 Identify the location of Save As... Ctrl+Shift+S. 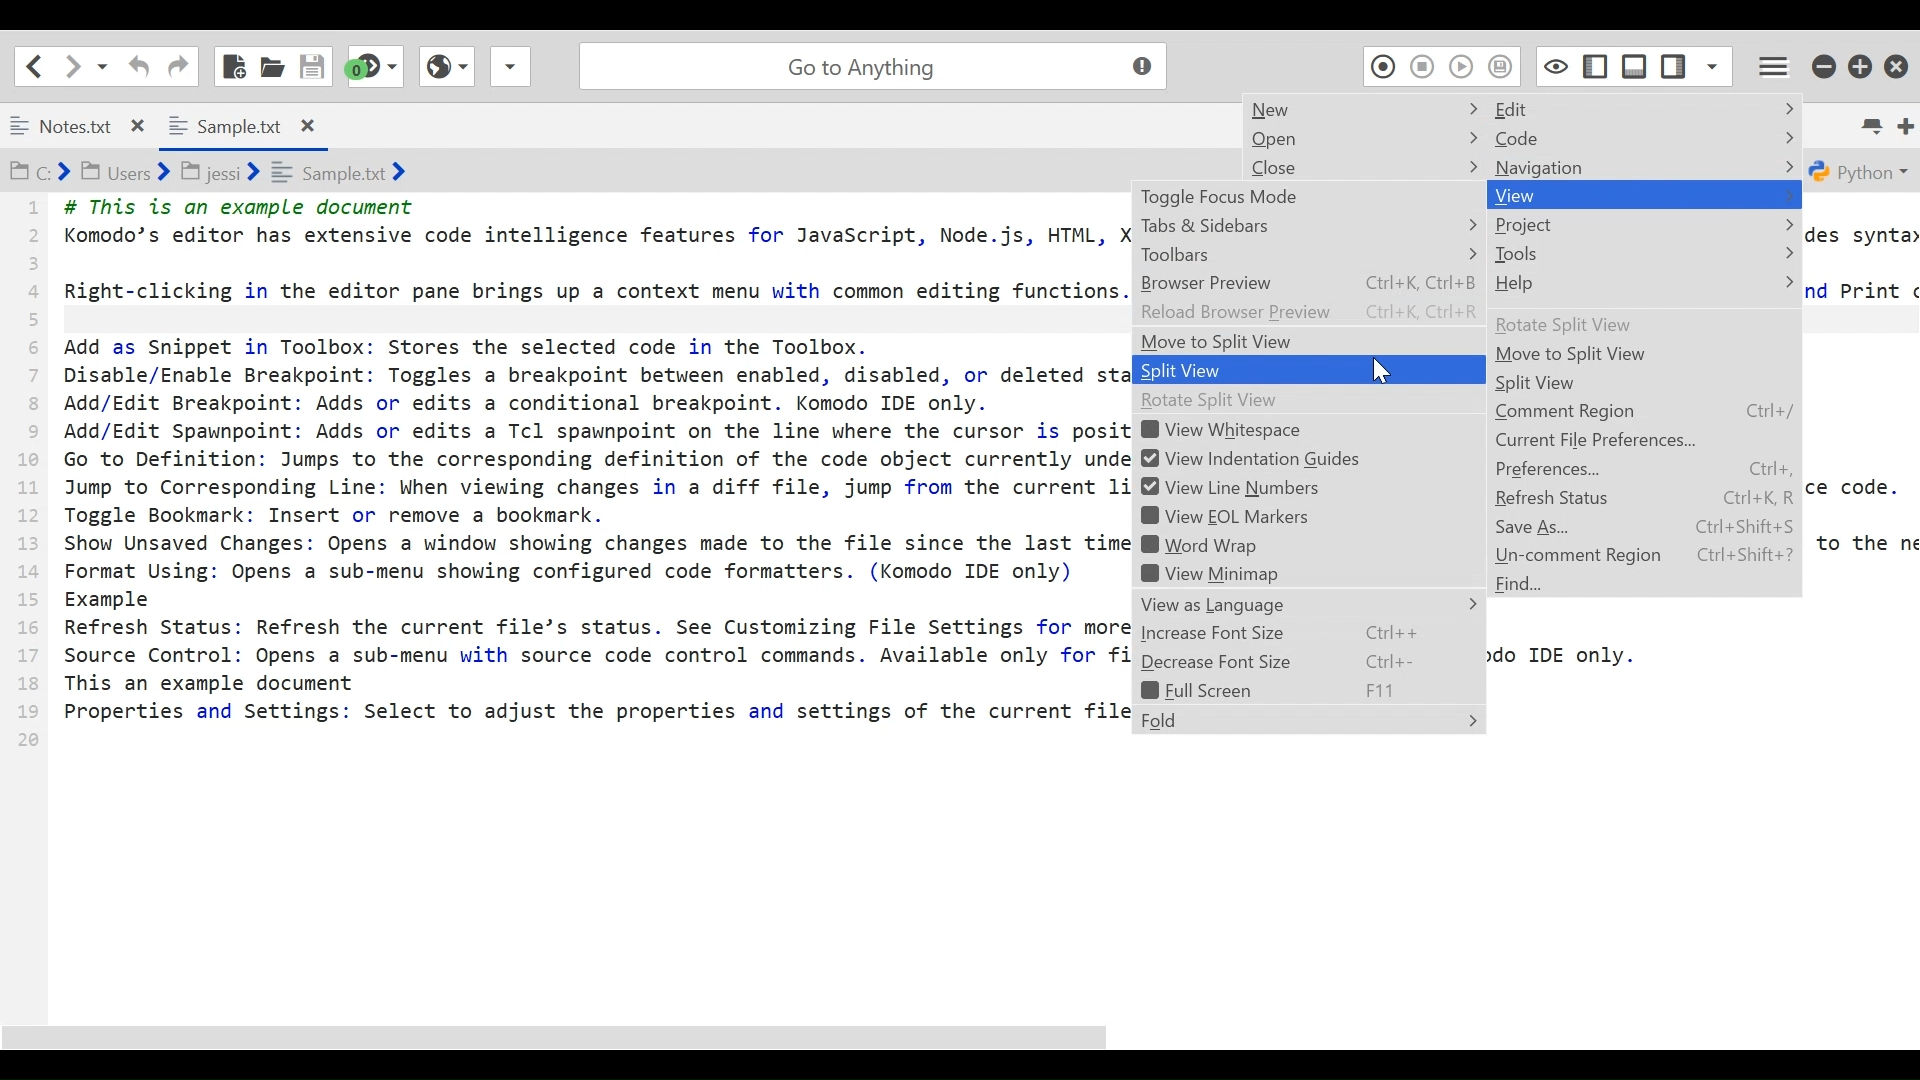
(1645, 526).